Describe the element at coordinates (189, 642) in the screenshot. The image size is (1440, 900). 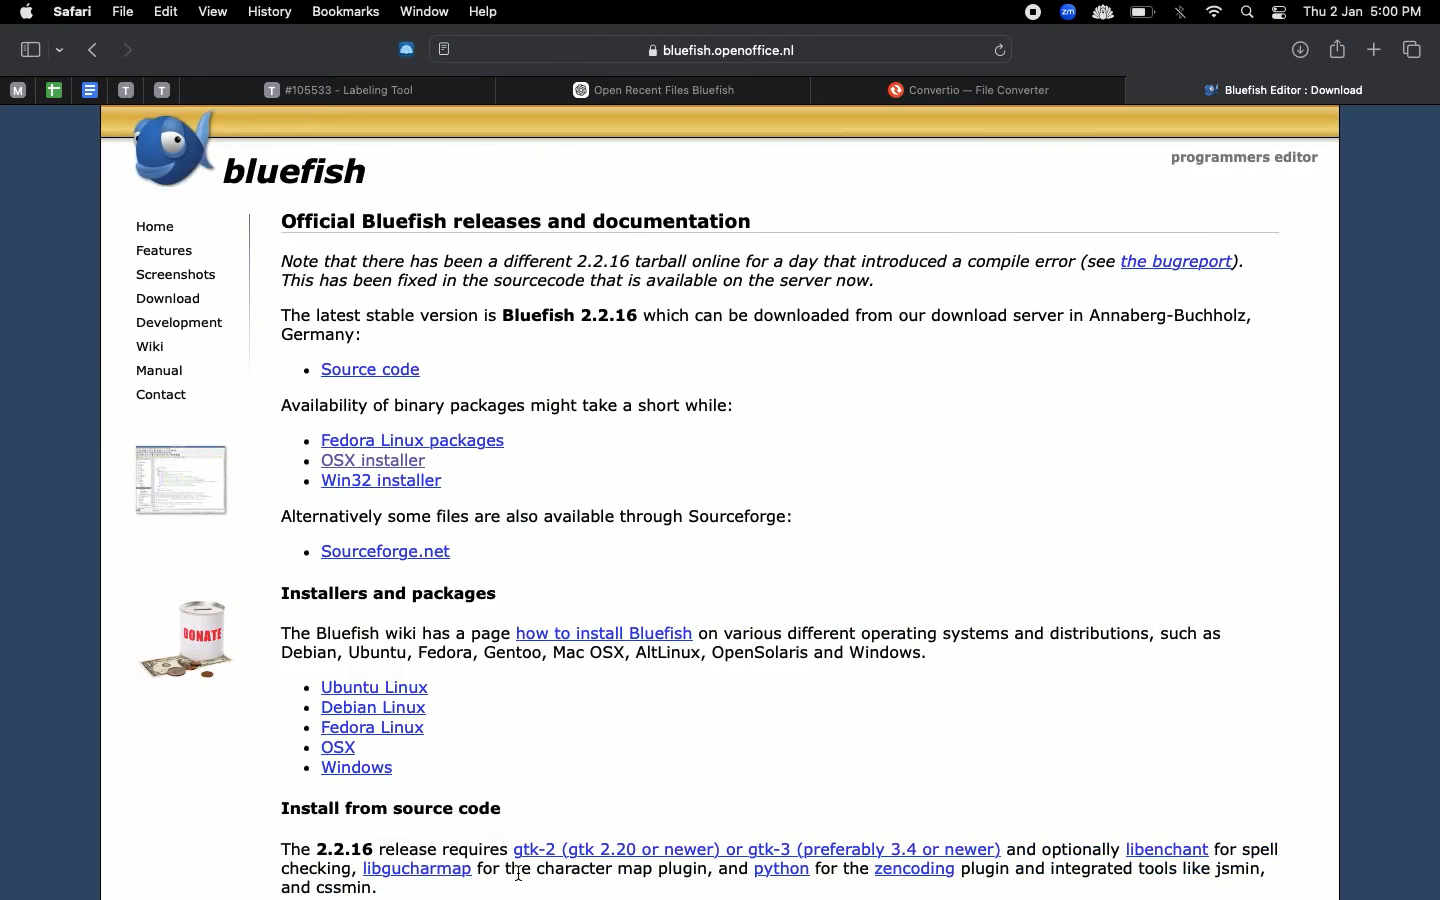
I see `logo` at that location.